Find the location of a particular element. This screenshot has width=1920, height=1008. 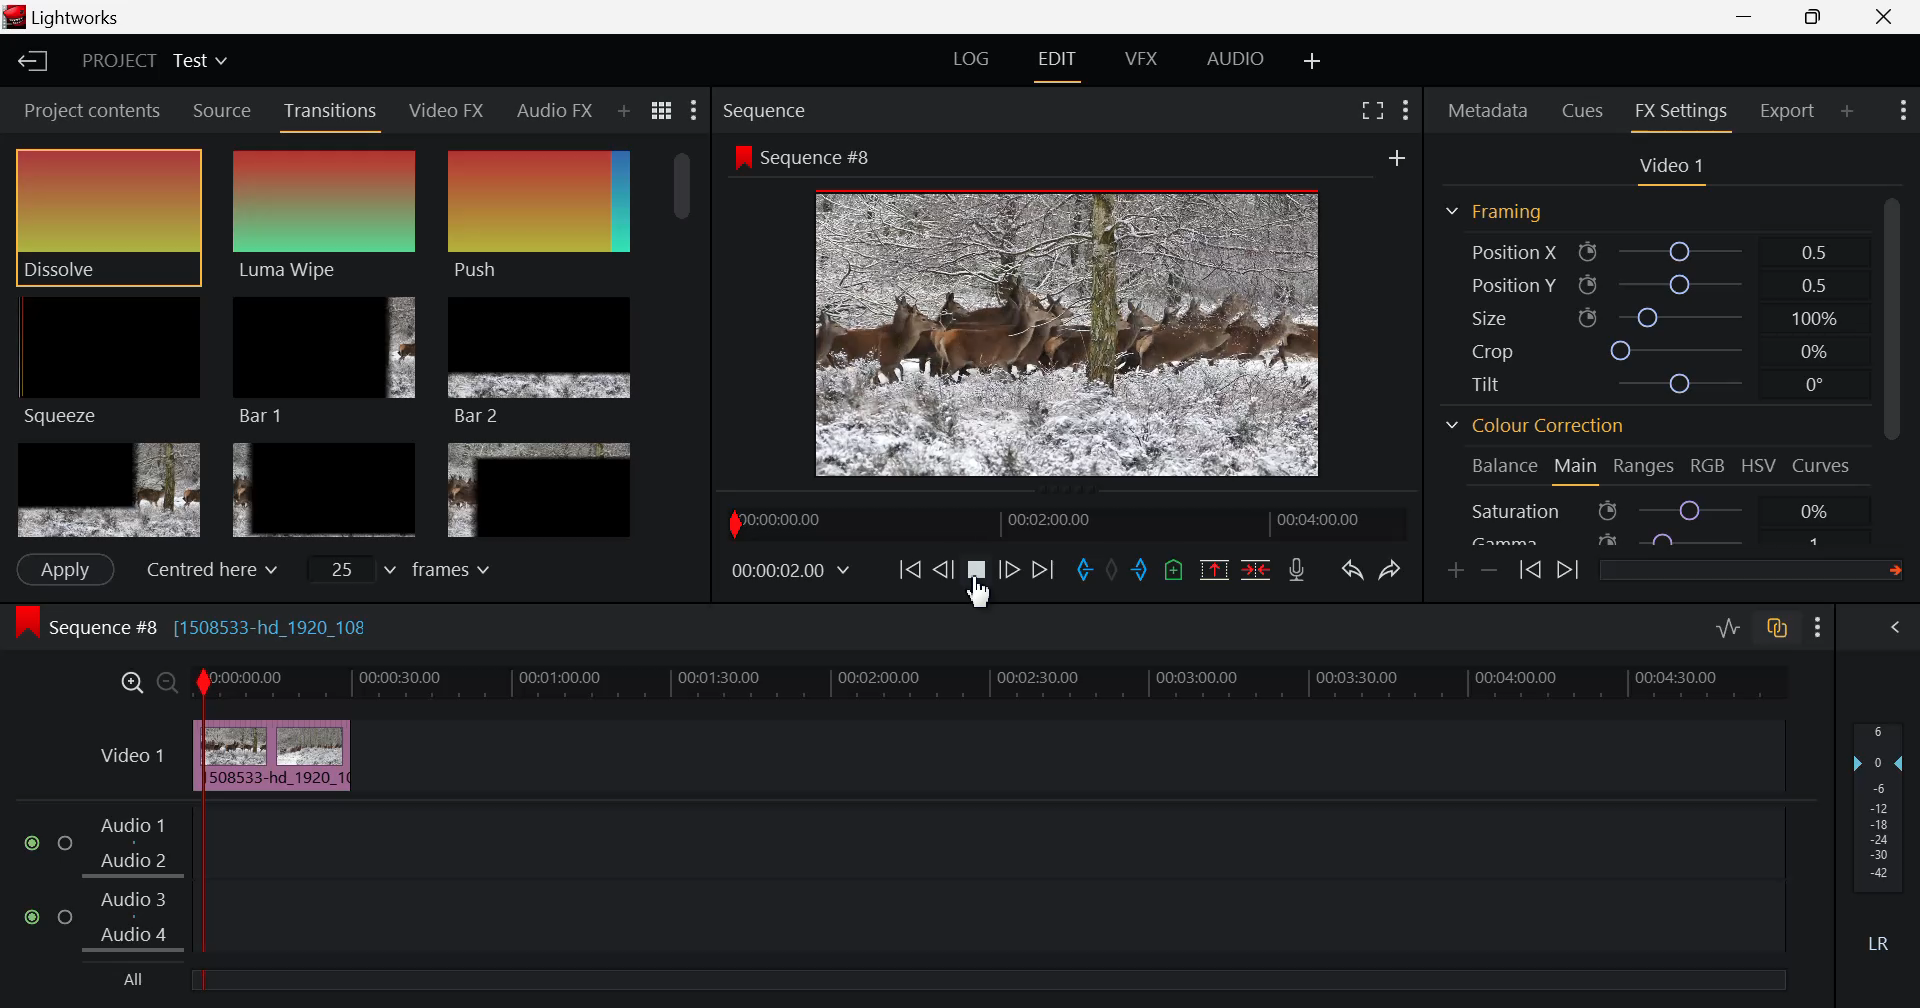

Sequence #8 [1508533-hd_1920_108 is located at coordinates (198, 624).